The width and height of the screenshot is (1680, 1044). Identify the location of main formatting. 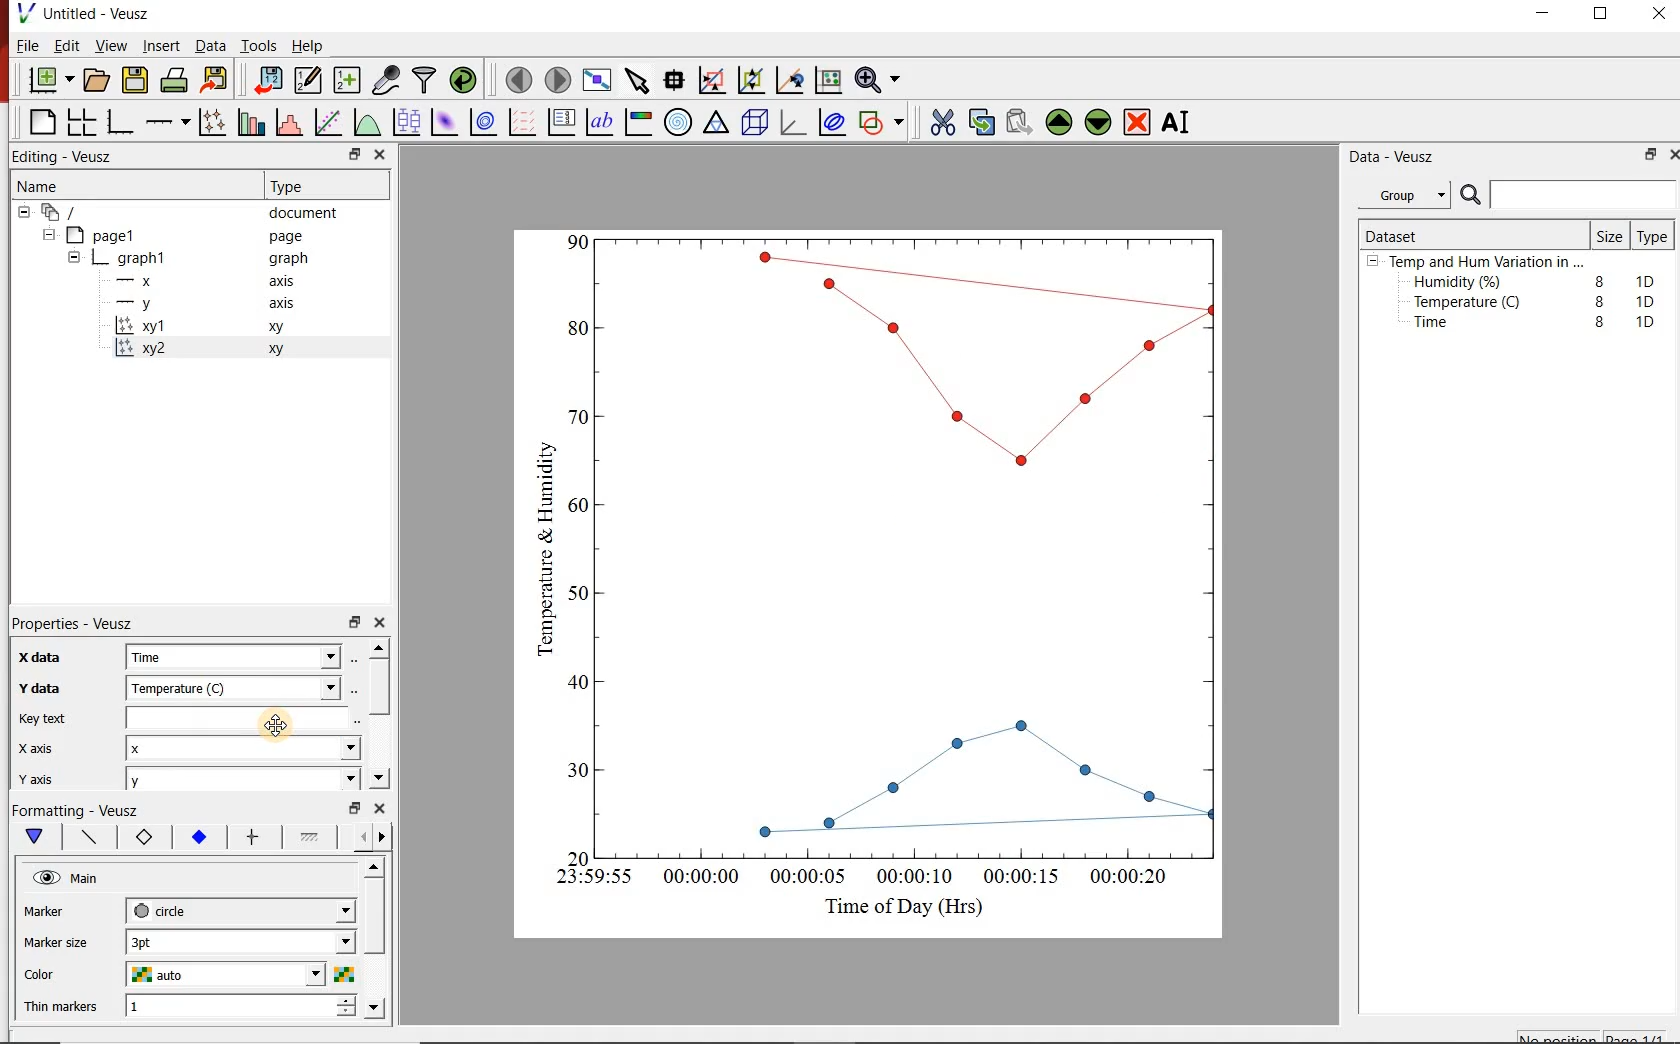
(36, 838).